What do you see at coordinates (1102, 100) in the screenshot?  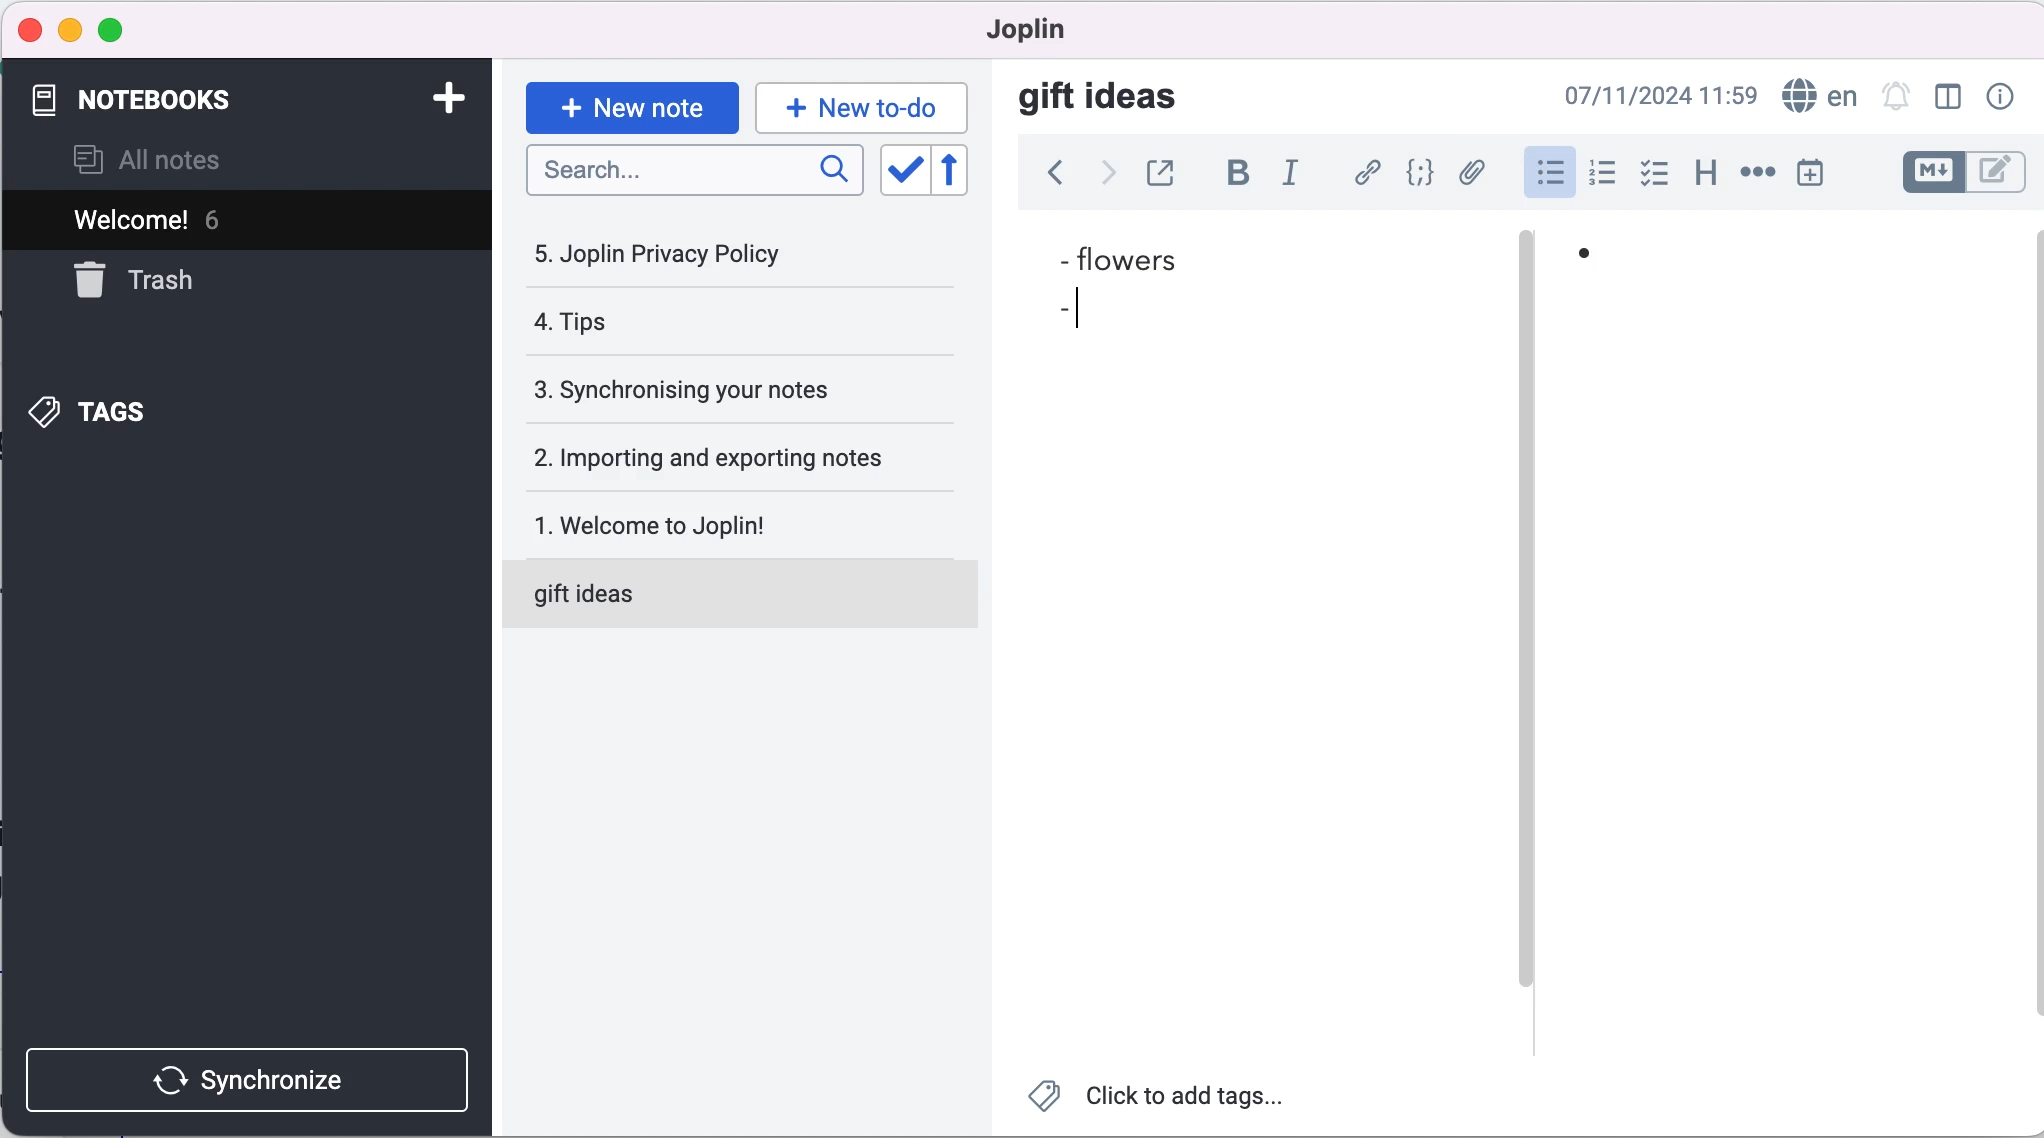 I see `gift ideas` at bounding box center [1102, 100].